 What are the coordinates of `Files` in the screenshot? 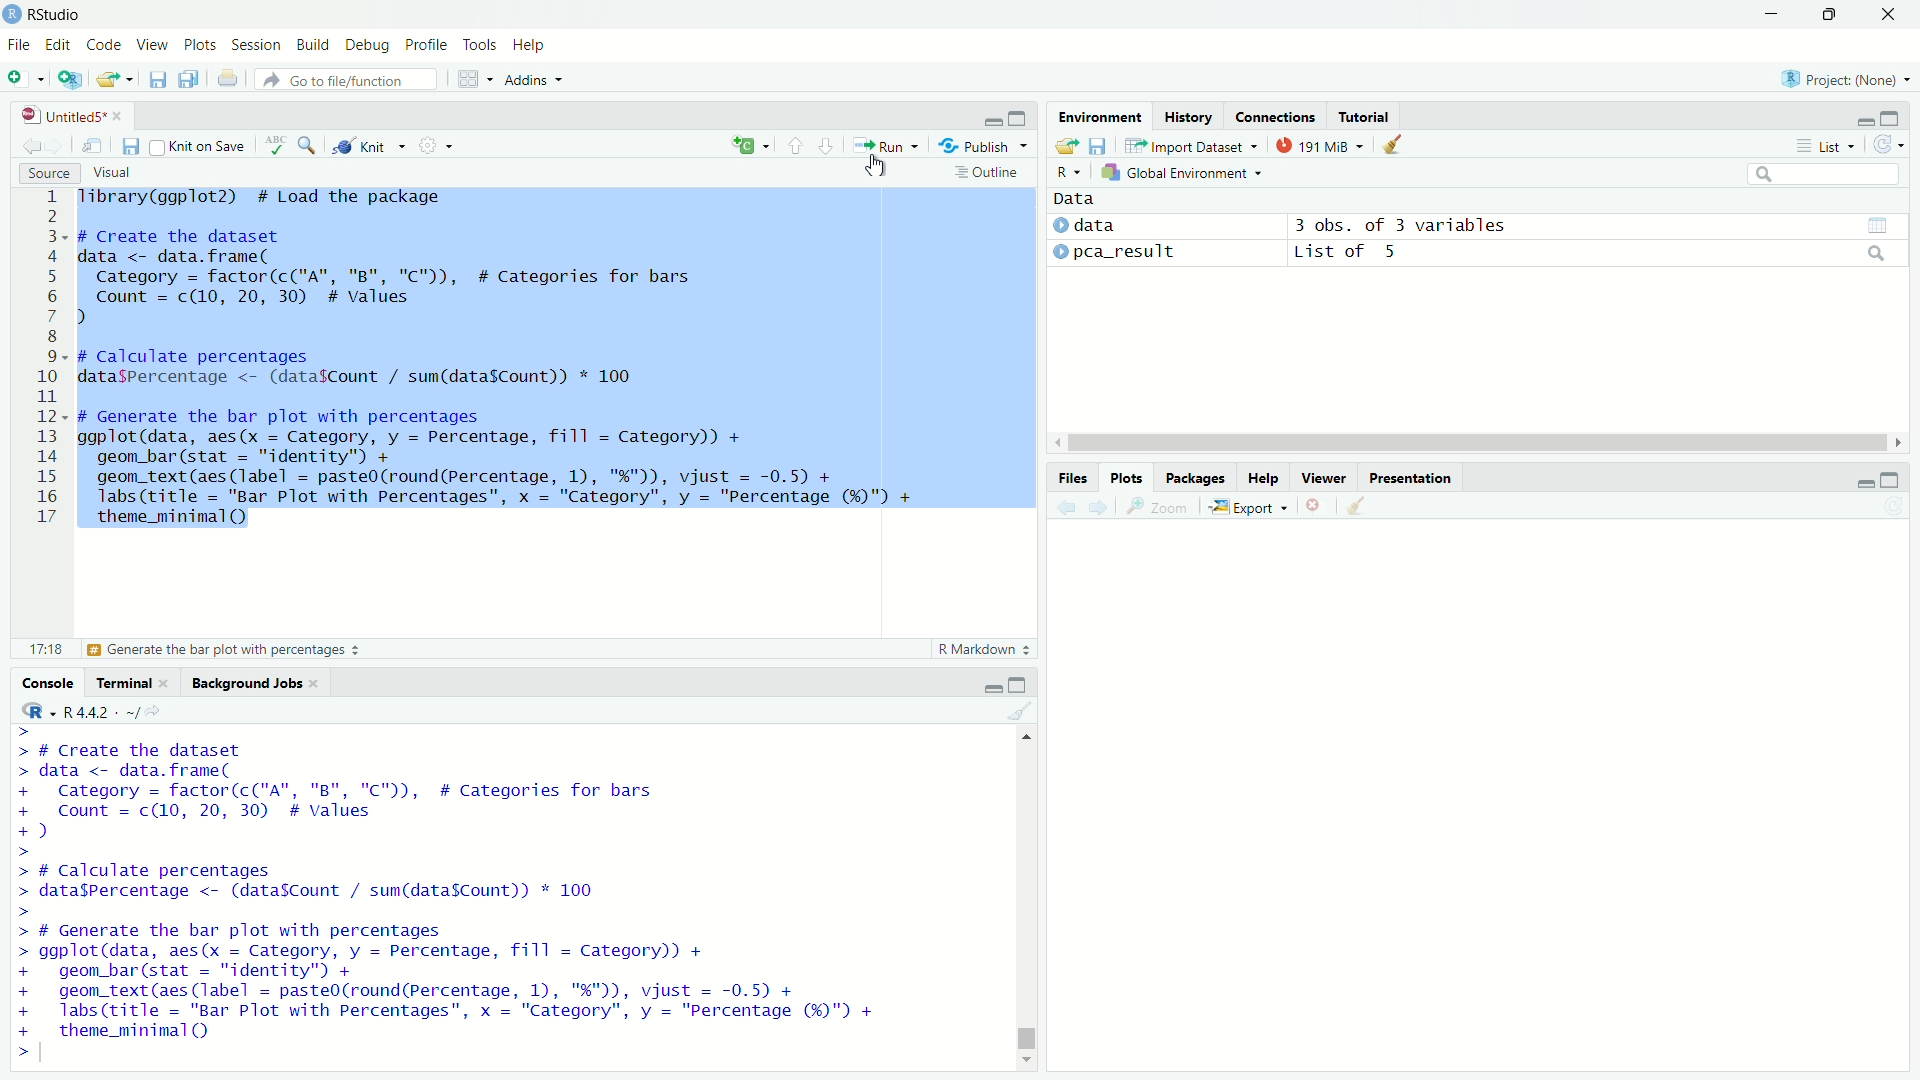 It's located at (1072, 478).